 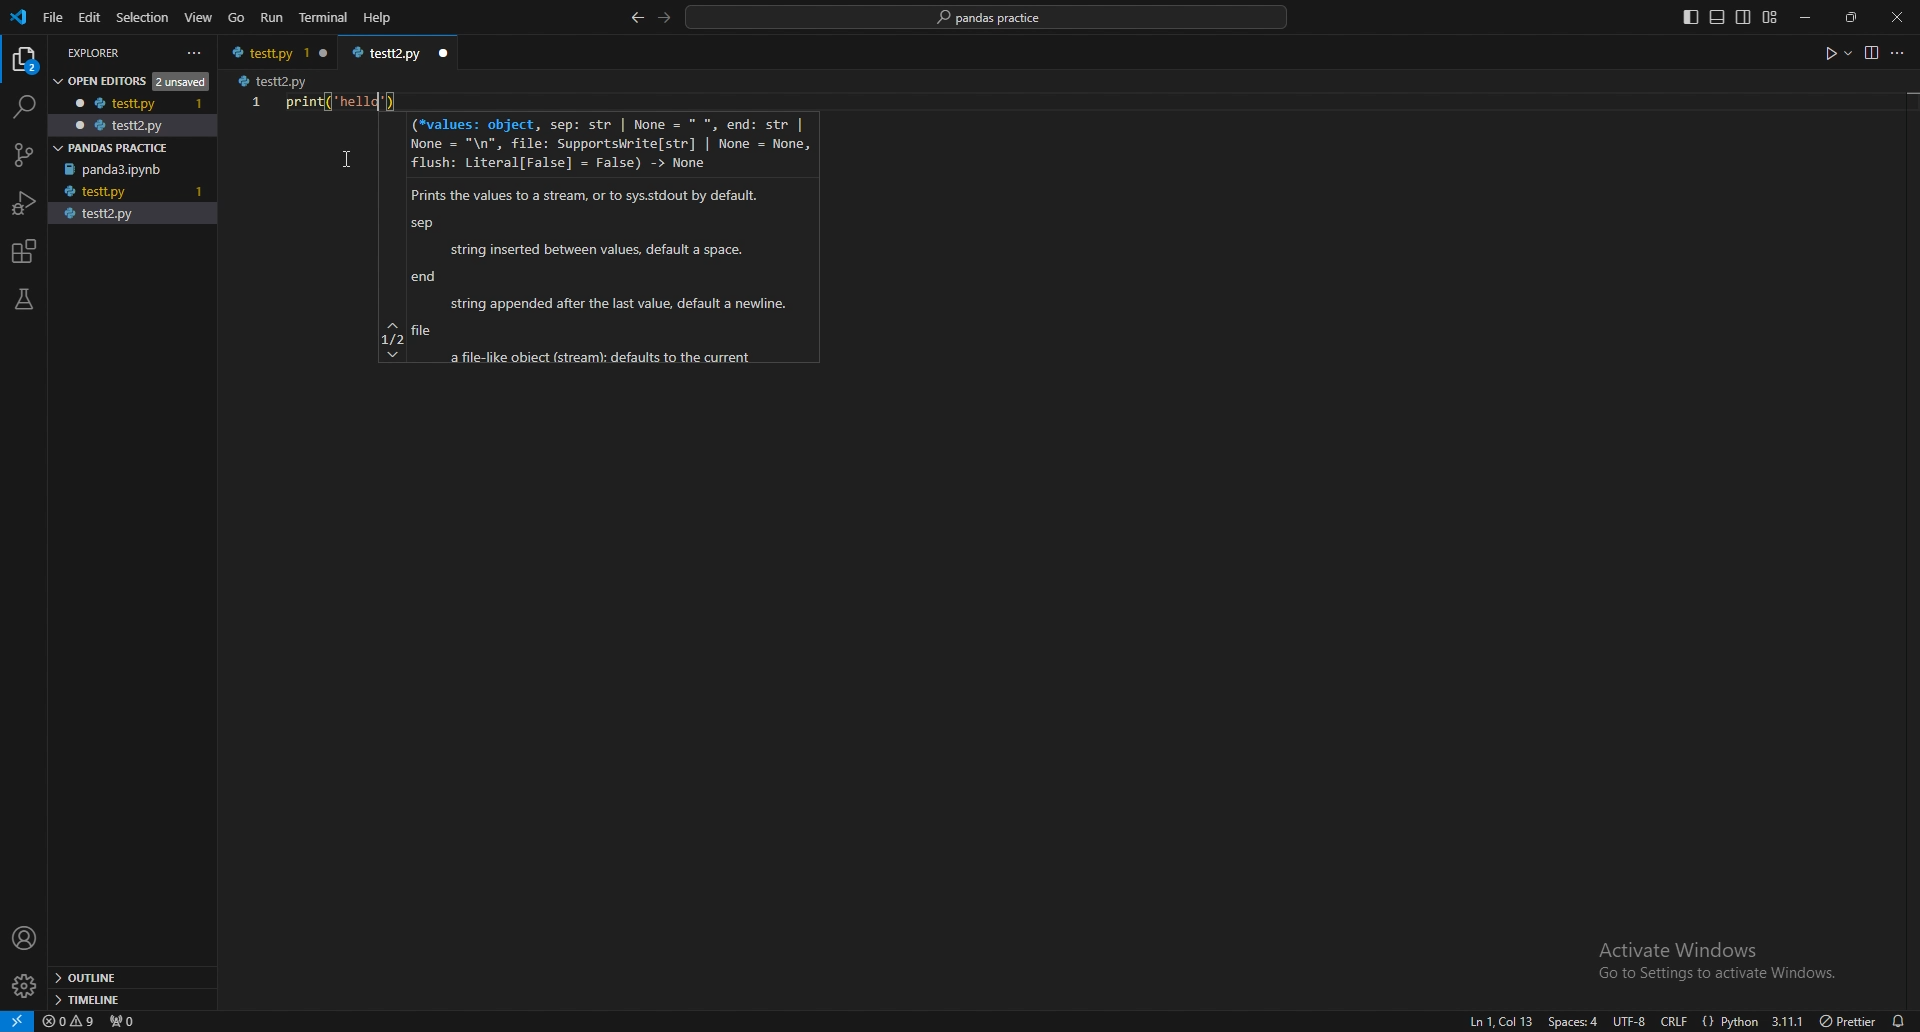 I want to click on cursor, so click(x=341, y=159).